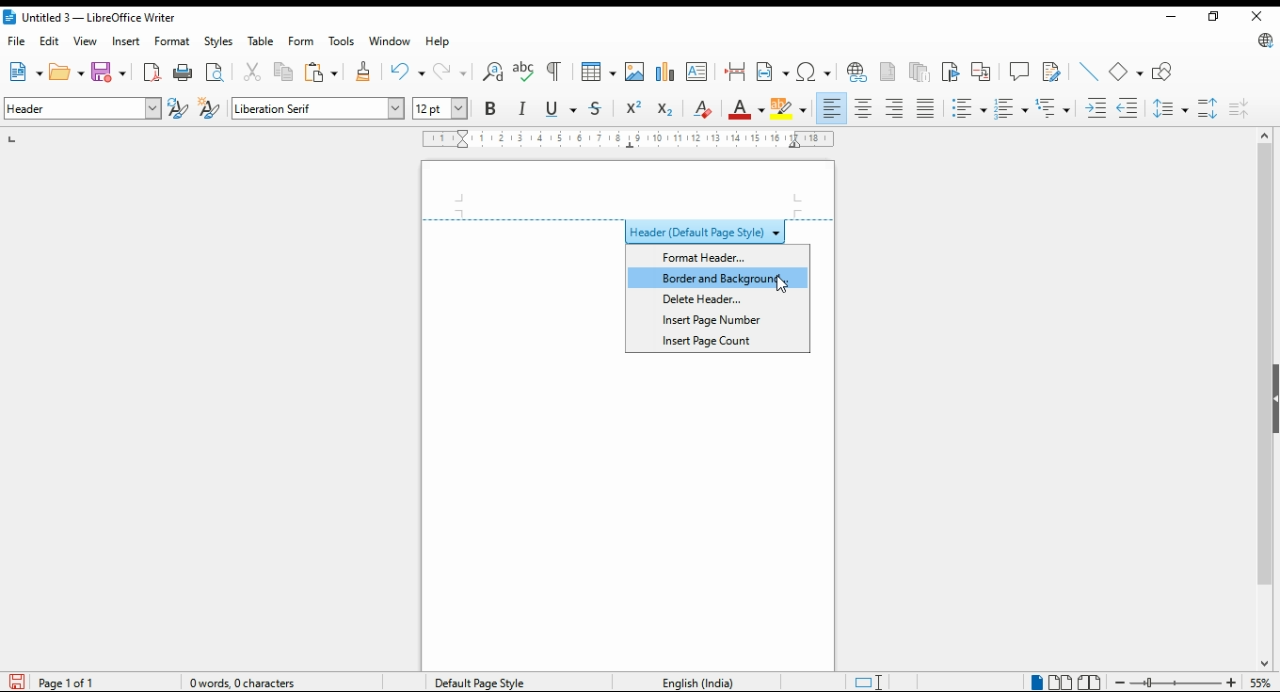  What do you see at coordinates (696, 681) in the screenshot?
I see `language` at bounding box center [696, 681].